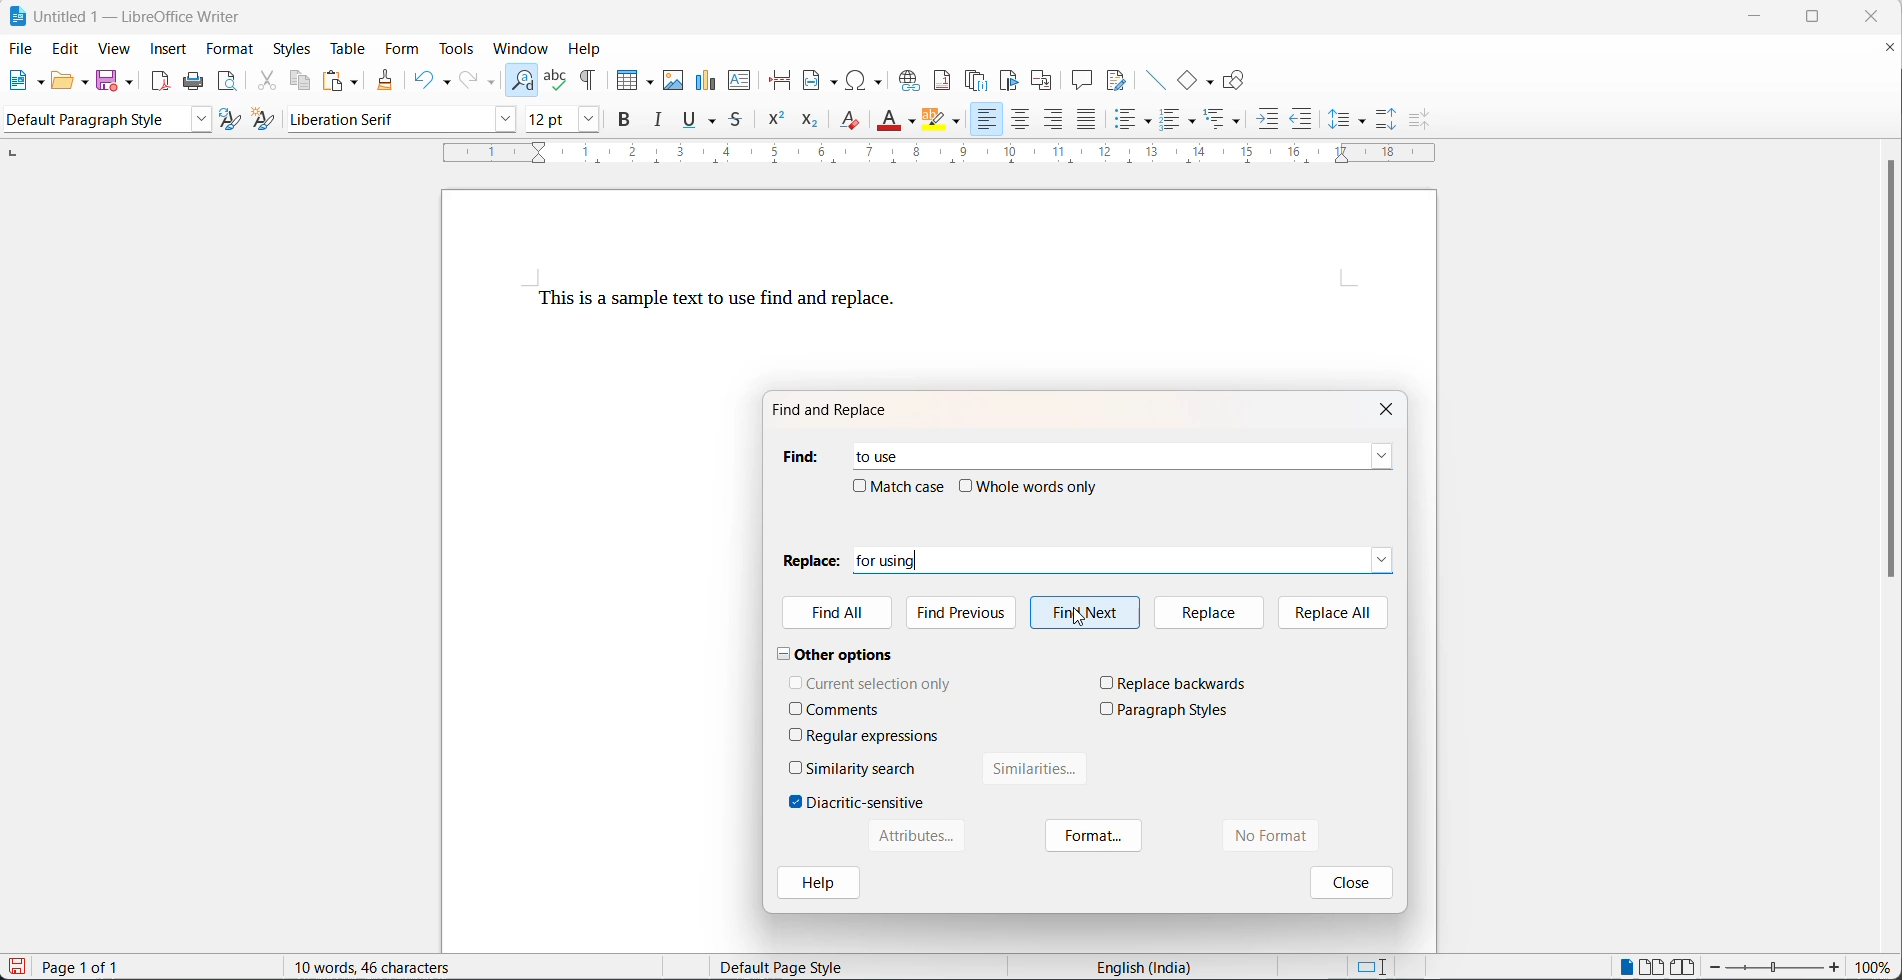 Image resolution: width=1902 pixels, height=980 pixels. What do you see at coordinates (524, 48) in the screenshot?
I see `window` at bounding box center [524, 48].